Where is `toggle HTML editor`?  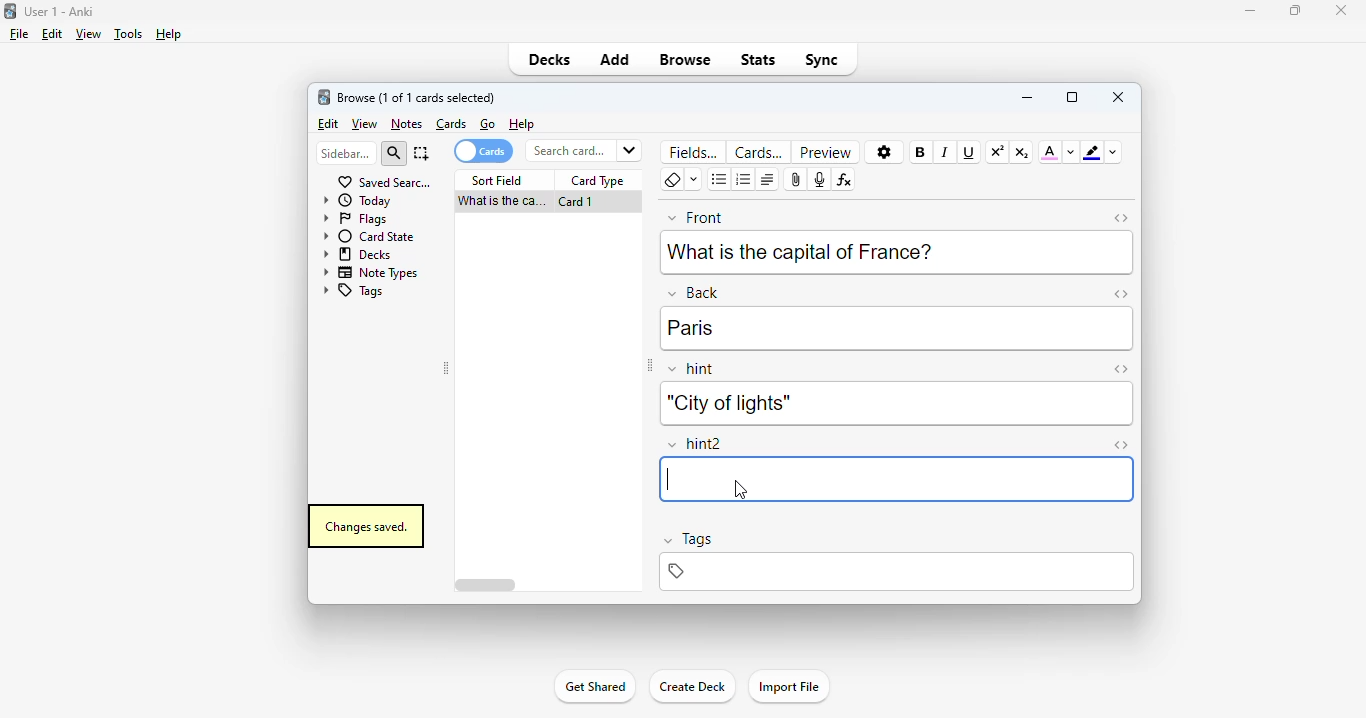 toggle HTML editor is located at coordinates (1120, 369).